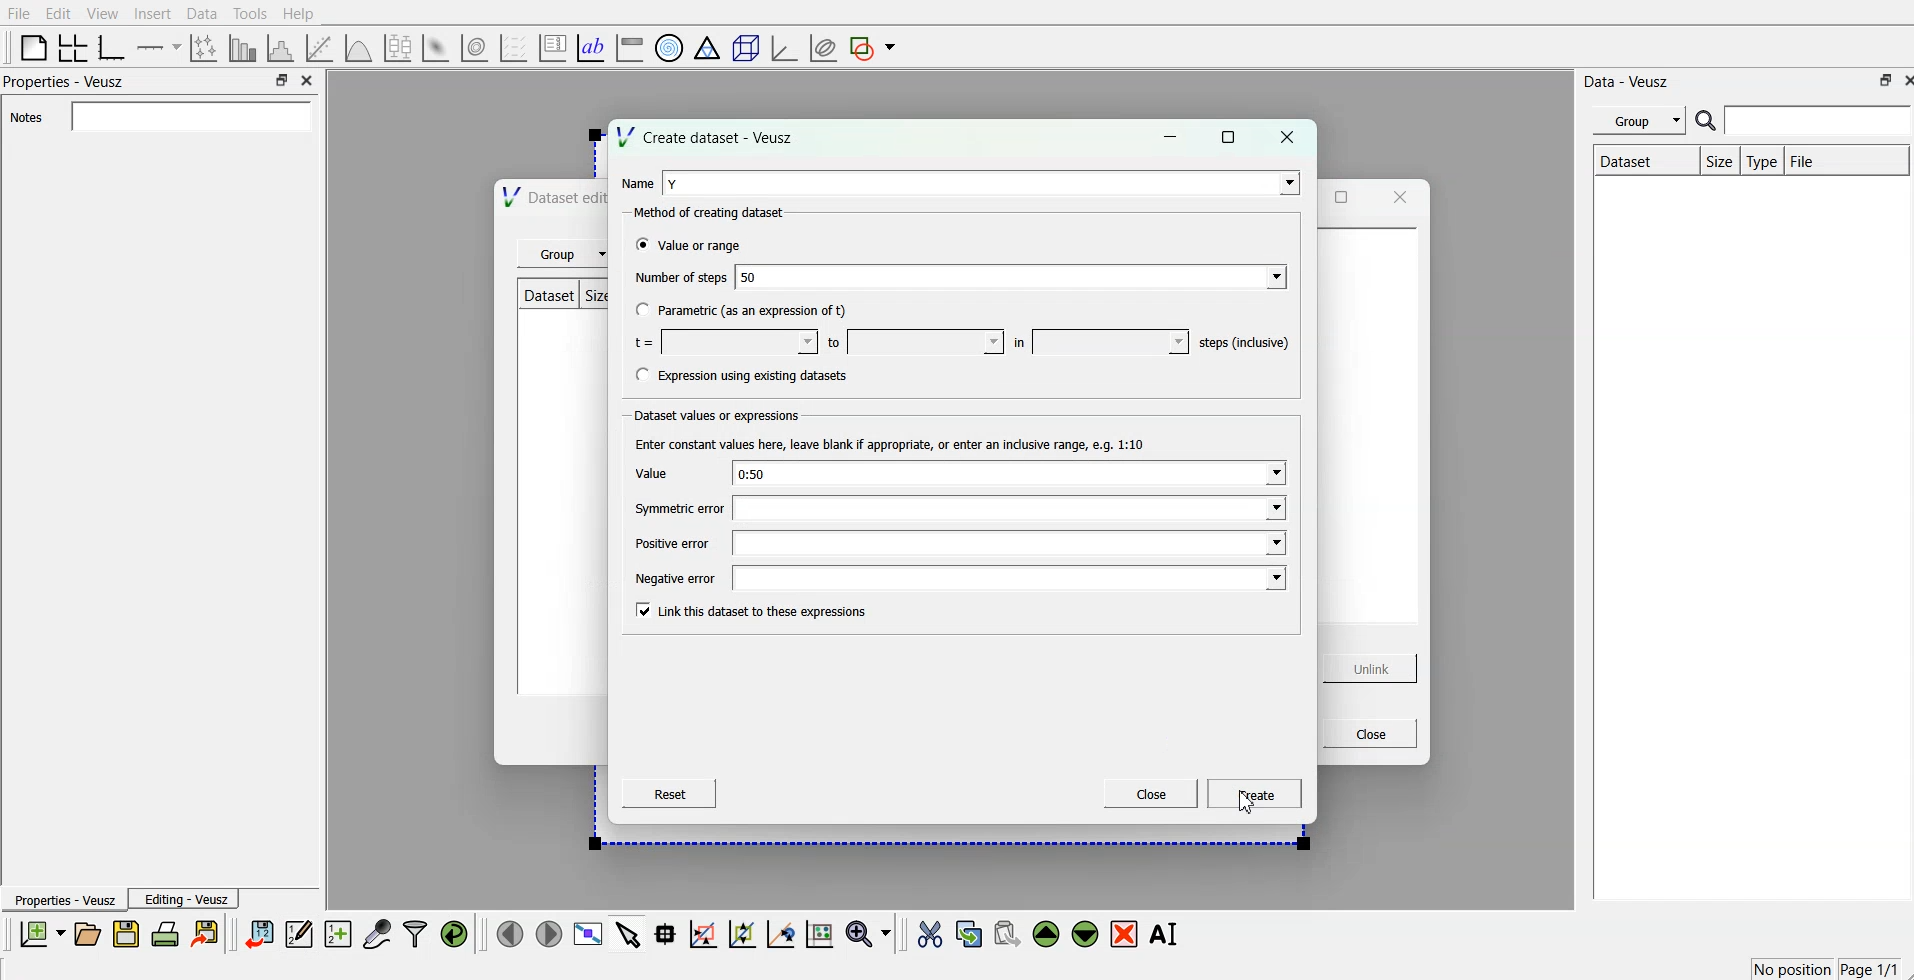 The image size is (1914, 980). What do you see at coordinates (1247, 804) in the screenshot?
I see `cursor` at bounding box center [1247, 804].